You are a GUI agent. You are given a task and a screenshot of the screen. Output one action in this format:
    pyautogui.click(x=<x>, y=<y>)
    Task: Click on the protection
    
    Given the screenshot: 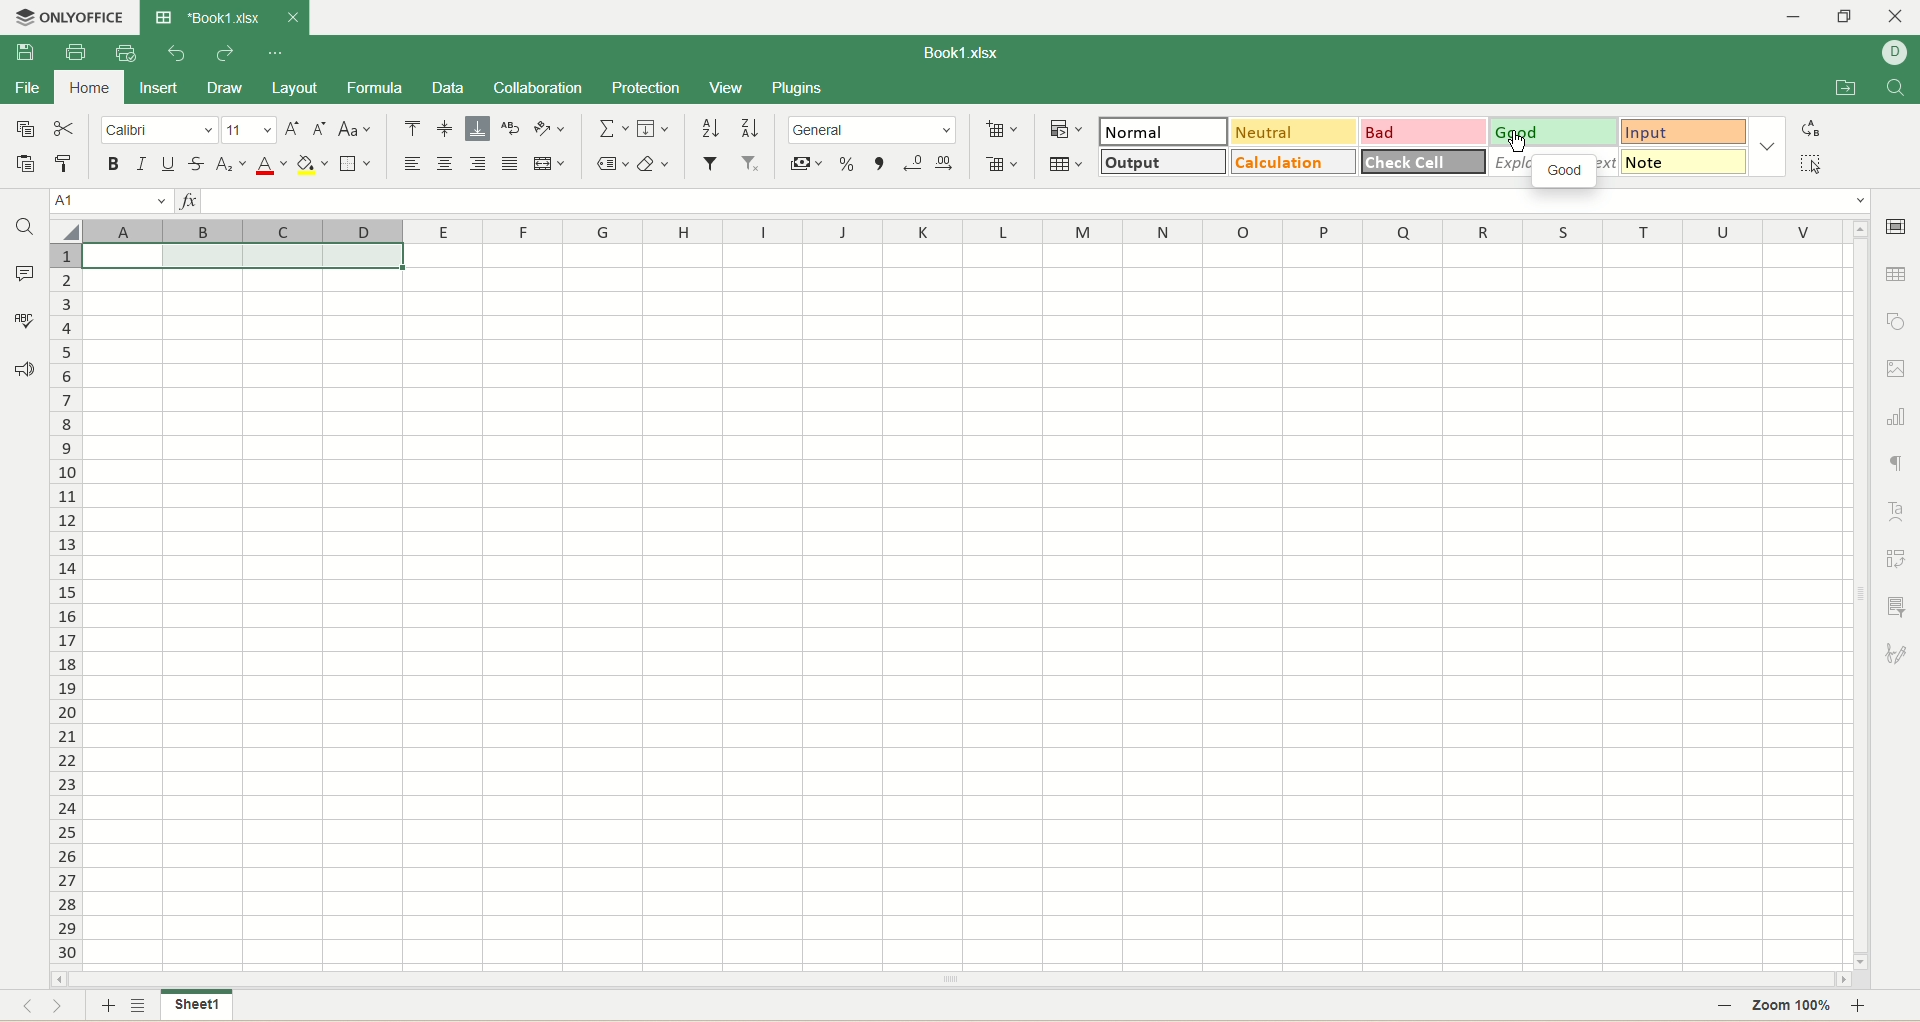 What is the action you would take?
    pyautogui.click(x=648, y=89)
    